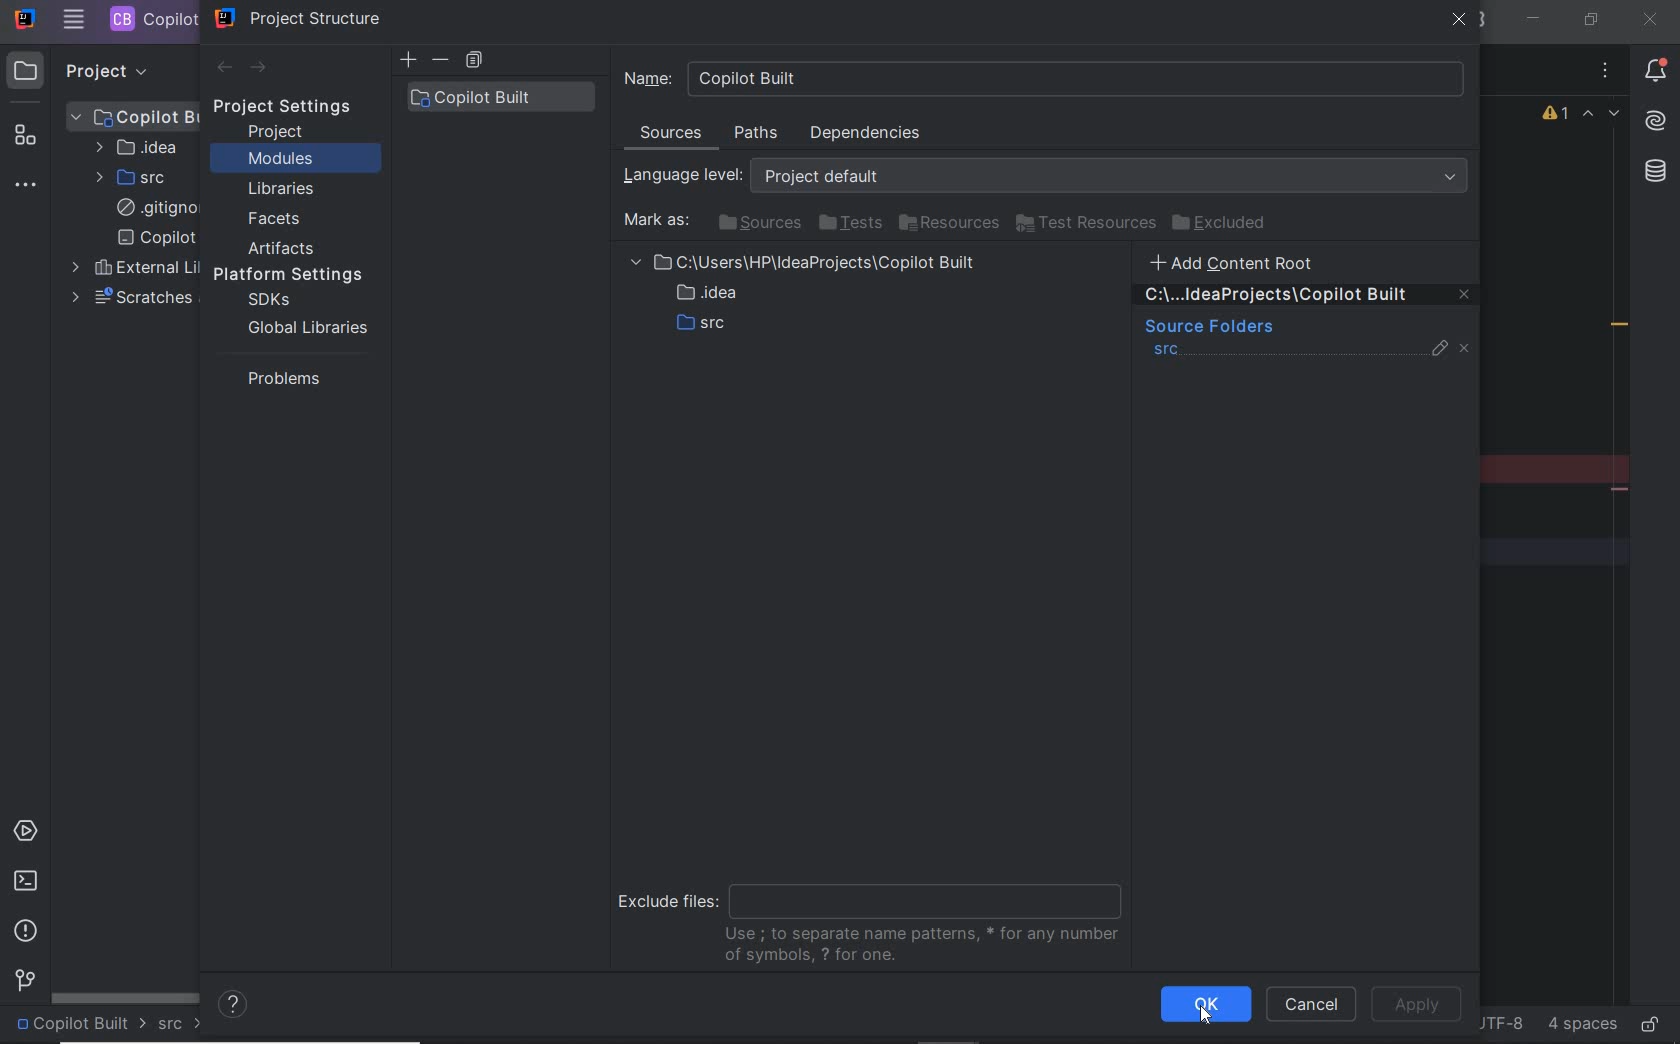 The image size is (1680, 1044). I want to click on test resources, so click(1087, 224).